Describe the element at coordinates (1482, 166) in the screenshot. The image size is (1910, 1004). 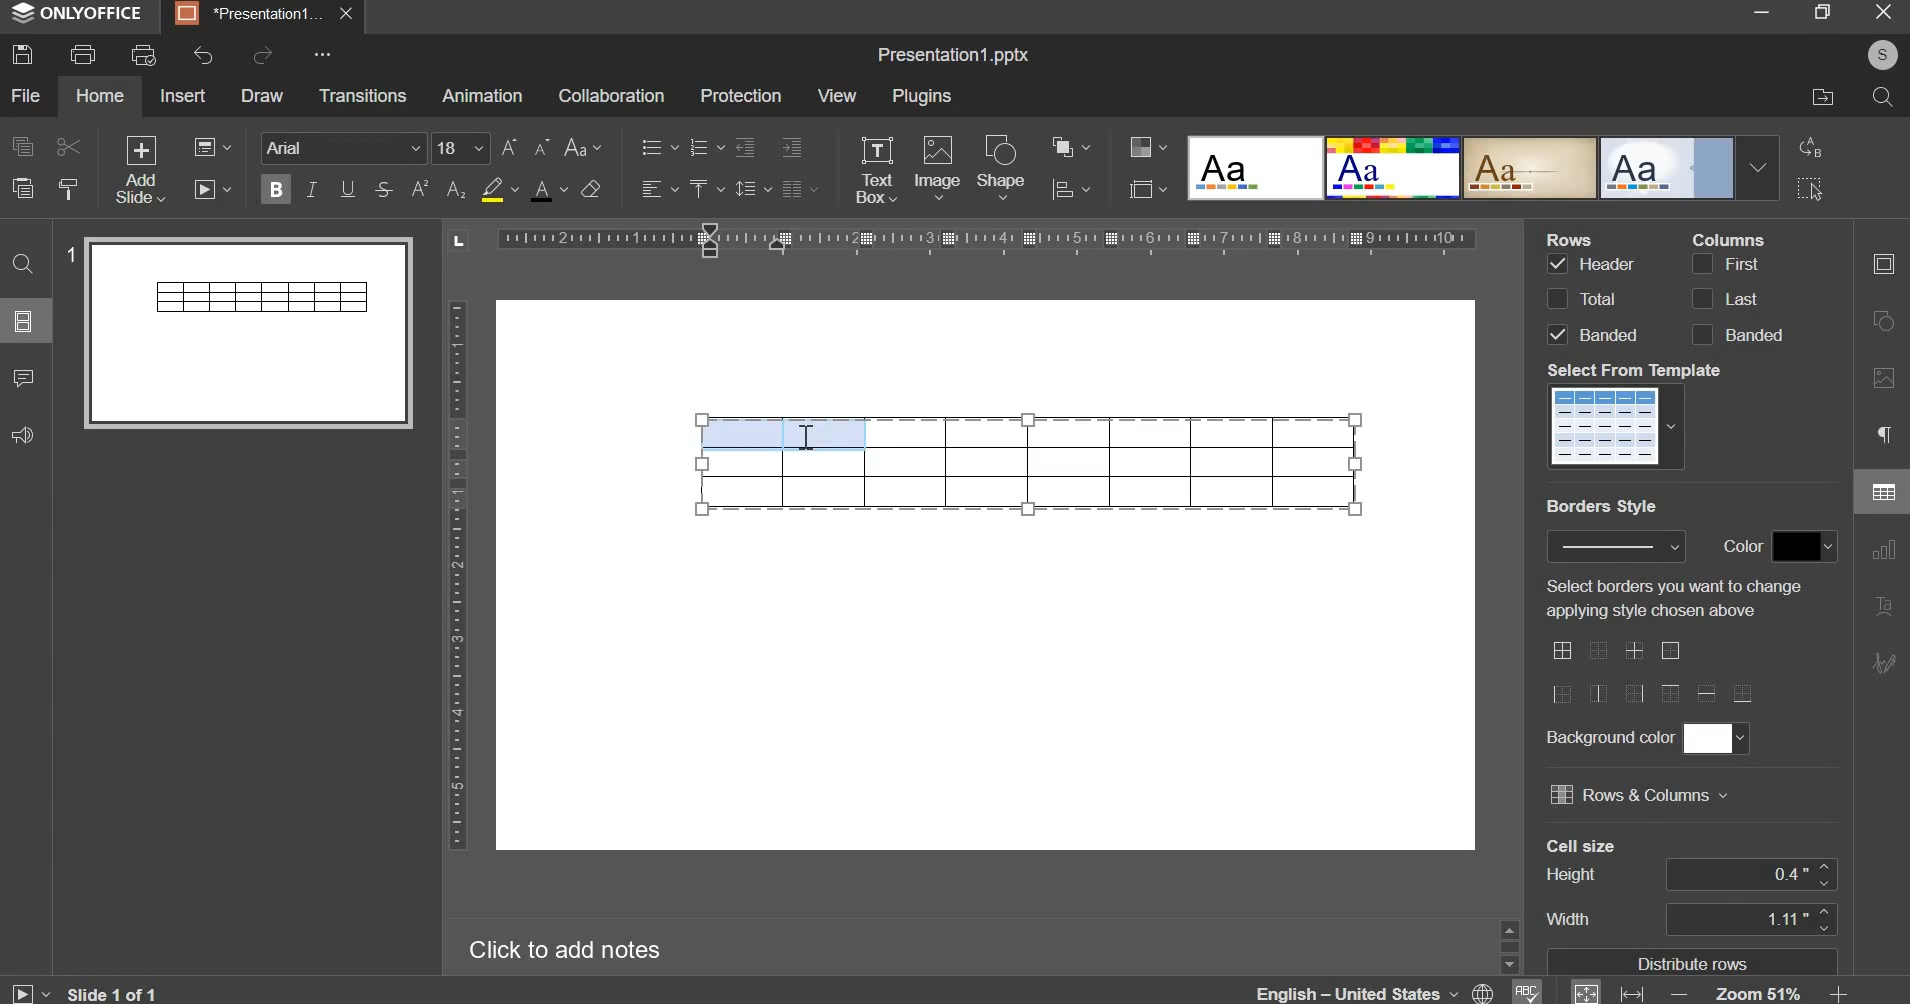
I see `design` at that location.